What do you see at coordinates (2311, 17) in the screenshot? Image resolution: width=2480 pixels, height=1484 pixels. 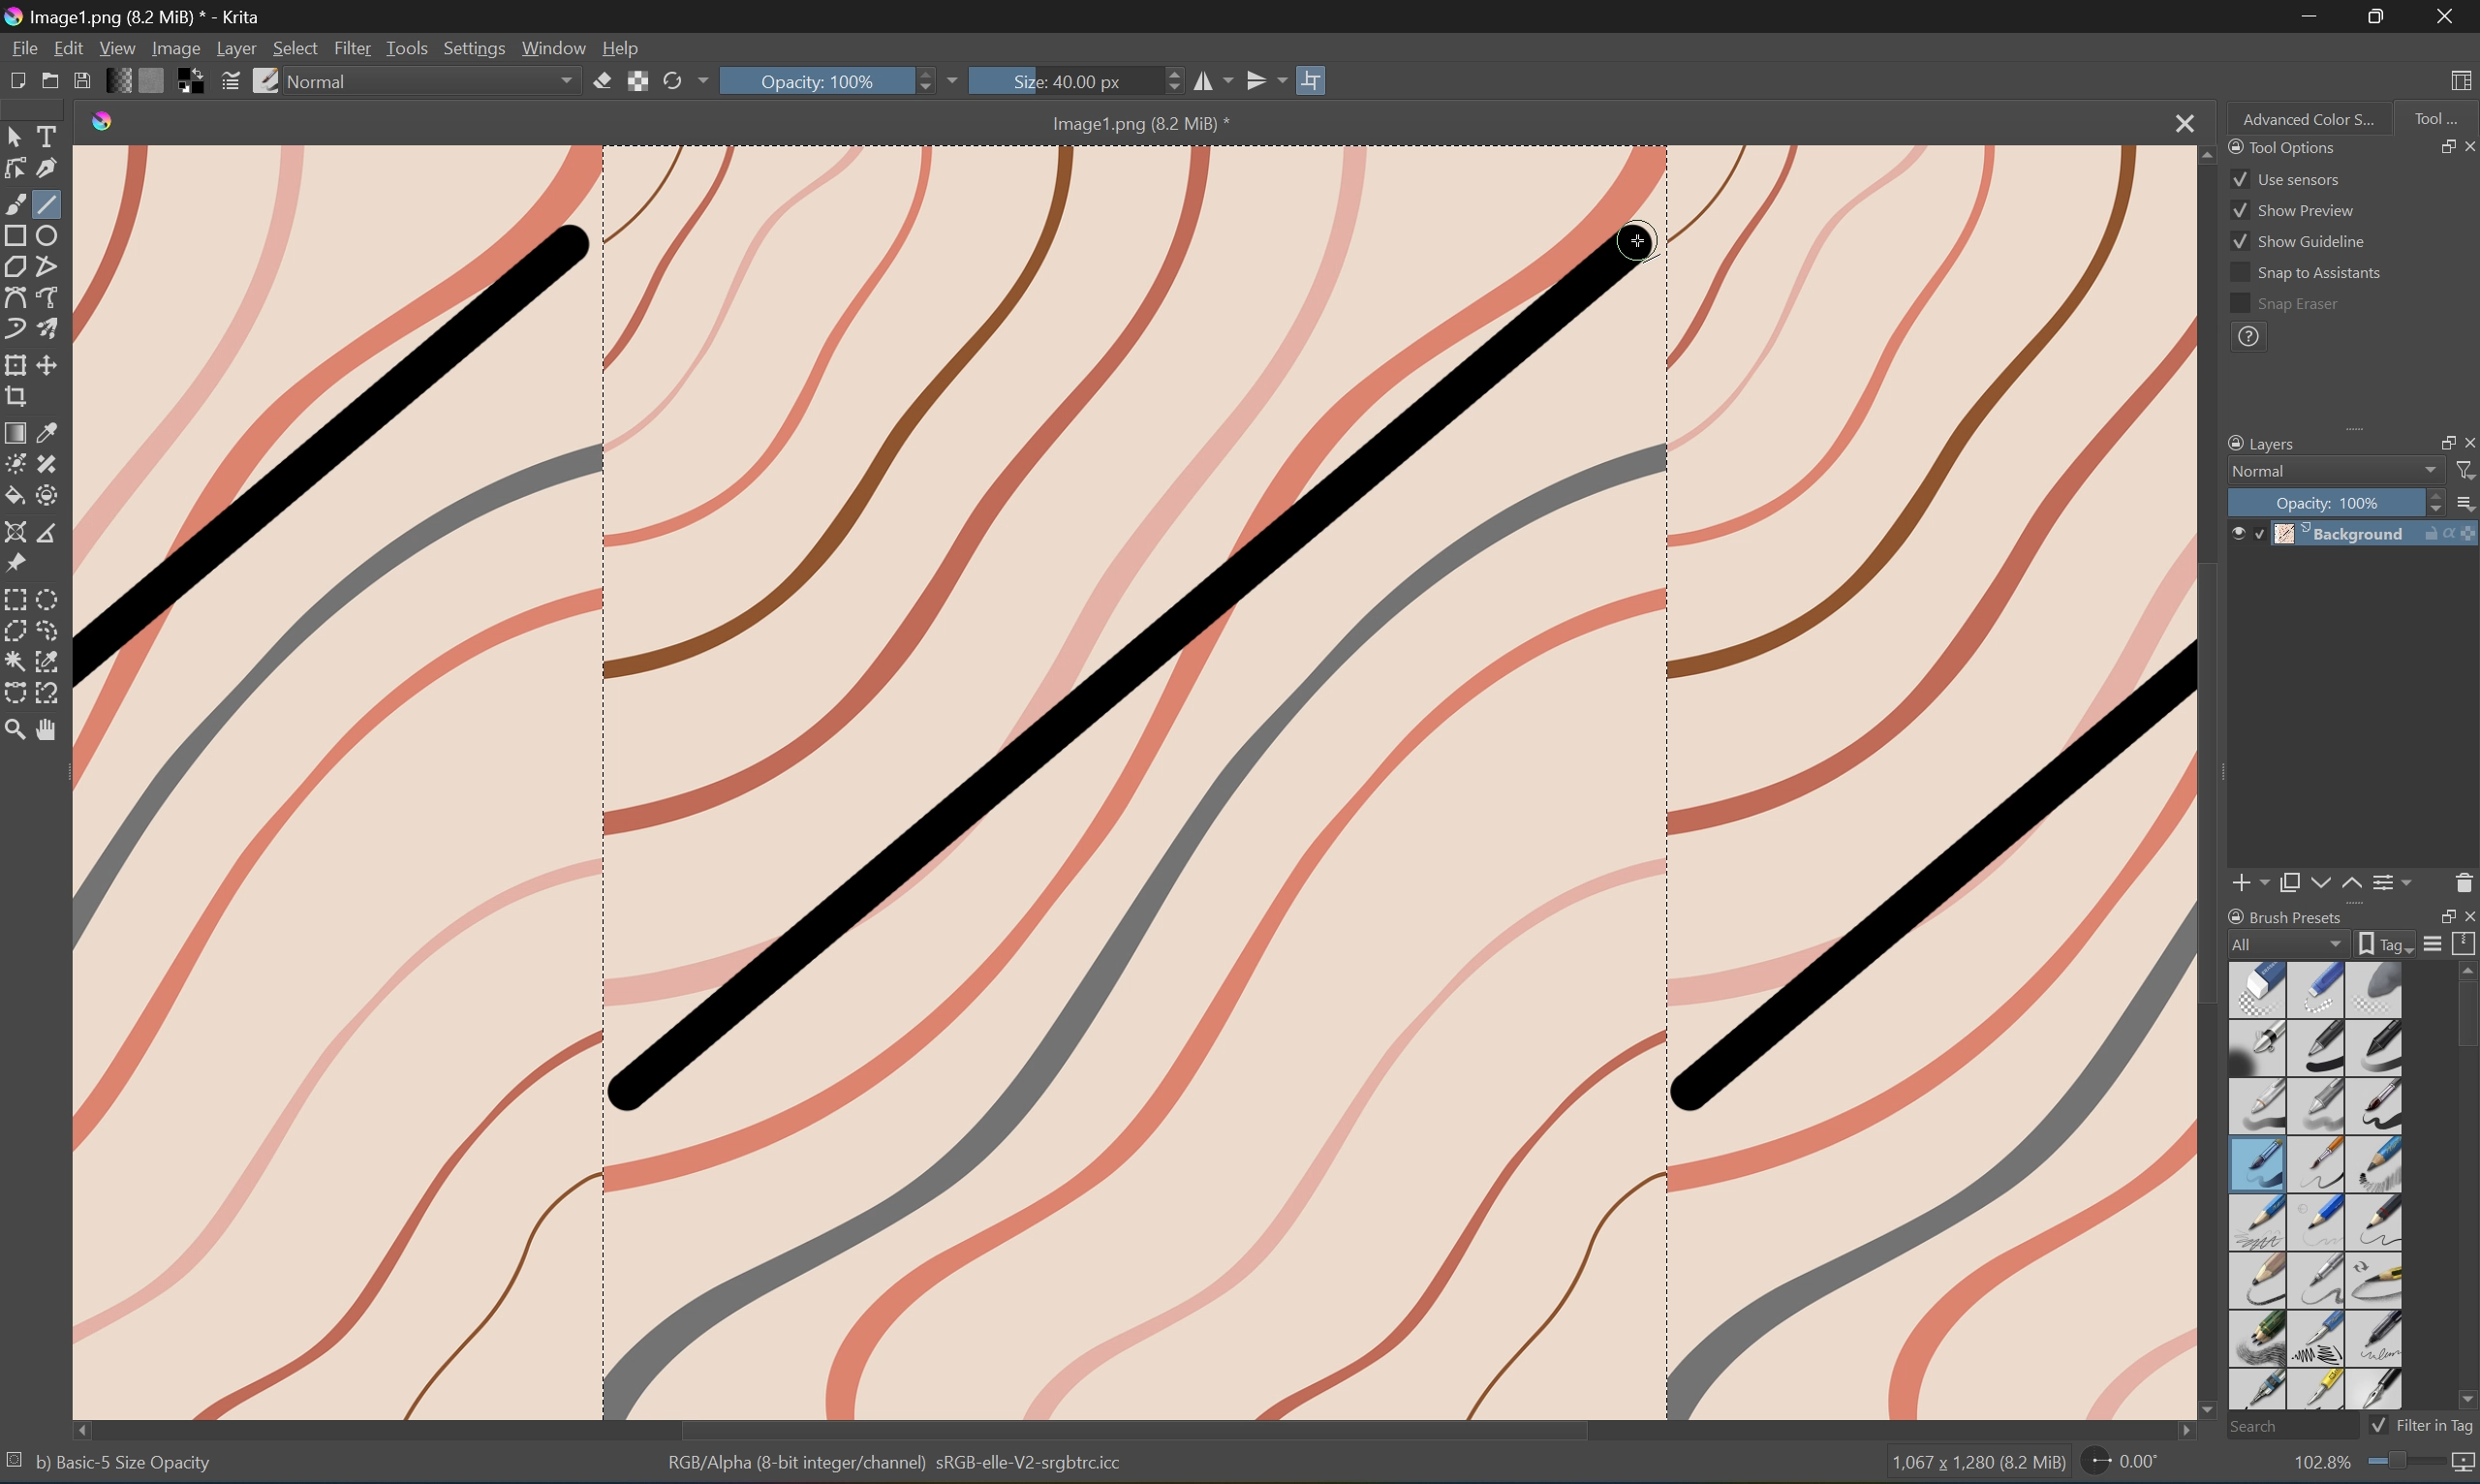 I see `Minimize` at bounding box center [2311, 17].